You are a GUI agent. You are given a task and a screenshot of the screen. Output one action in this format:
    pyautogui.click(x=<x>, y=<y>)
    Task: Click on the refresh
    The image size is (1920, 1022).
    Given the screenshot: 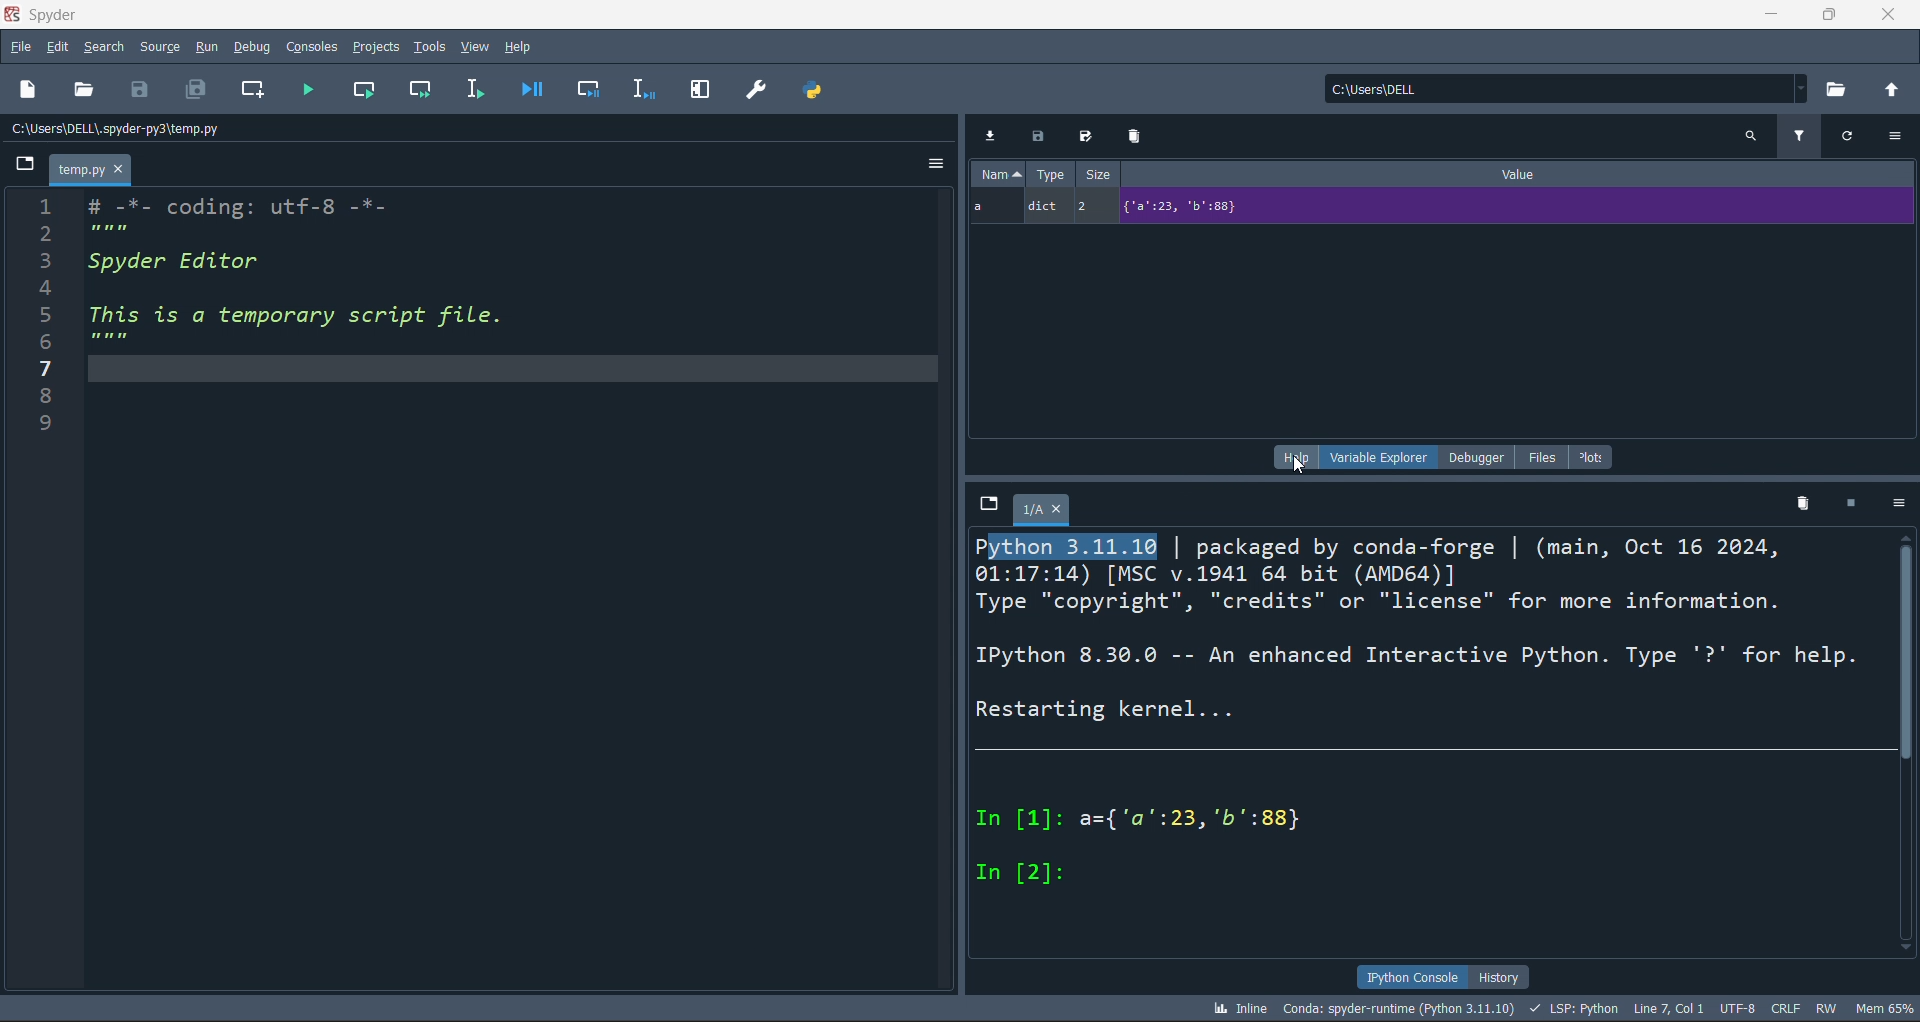 What is the action you would take?
    pyautogui.click(x=1844, y=138)
    